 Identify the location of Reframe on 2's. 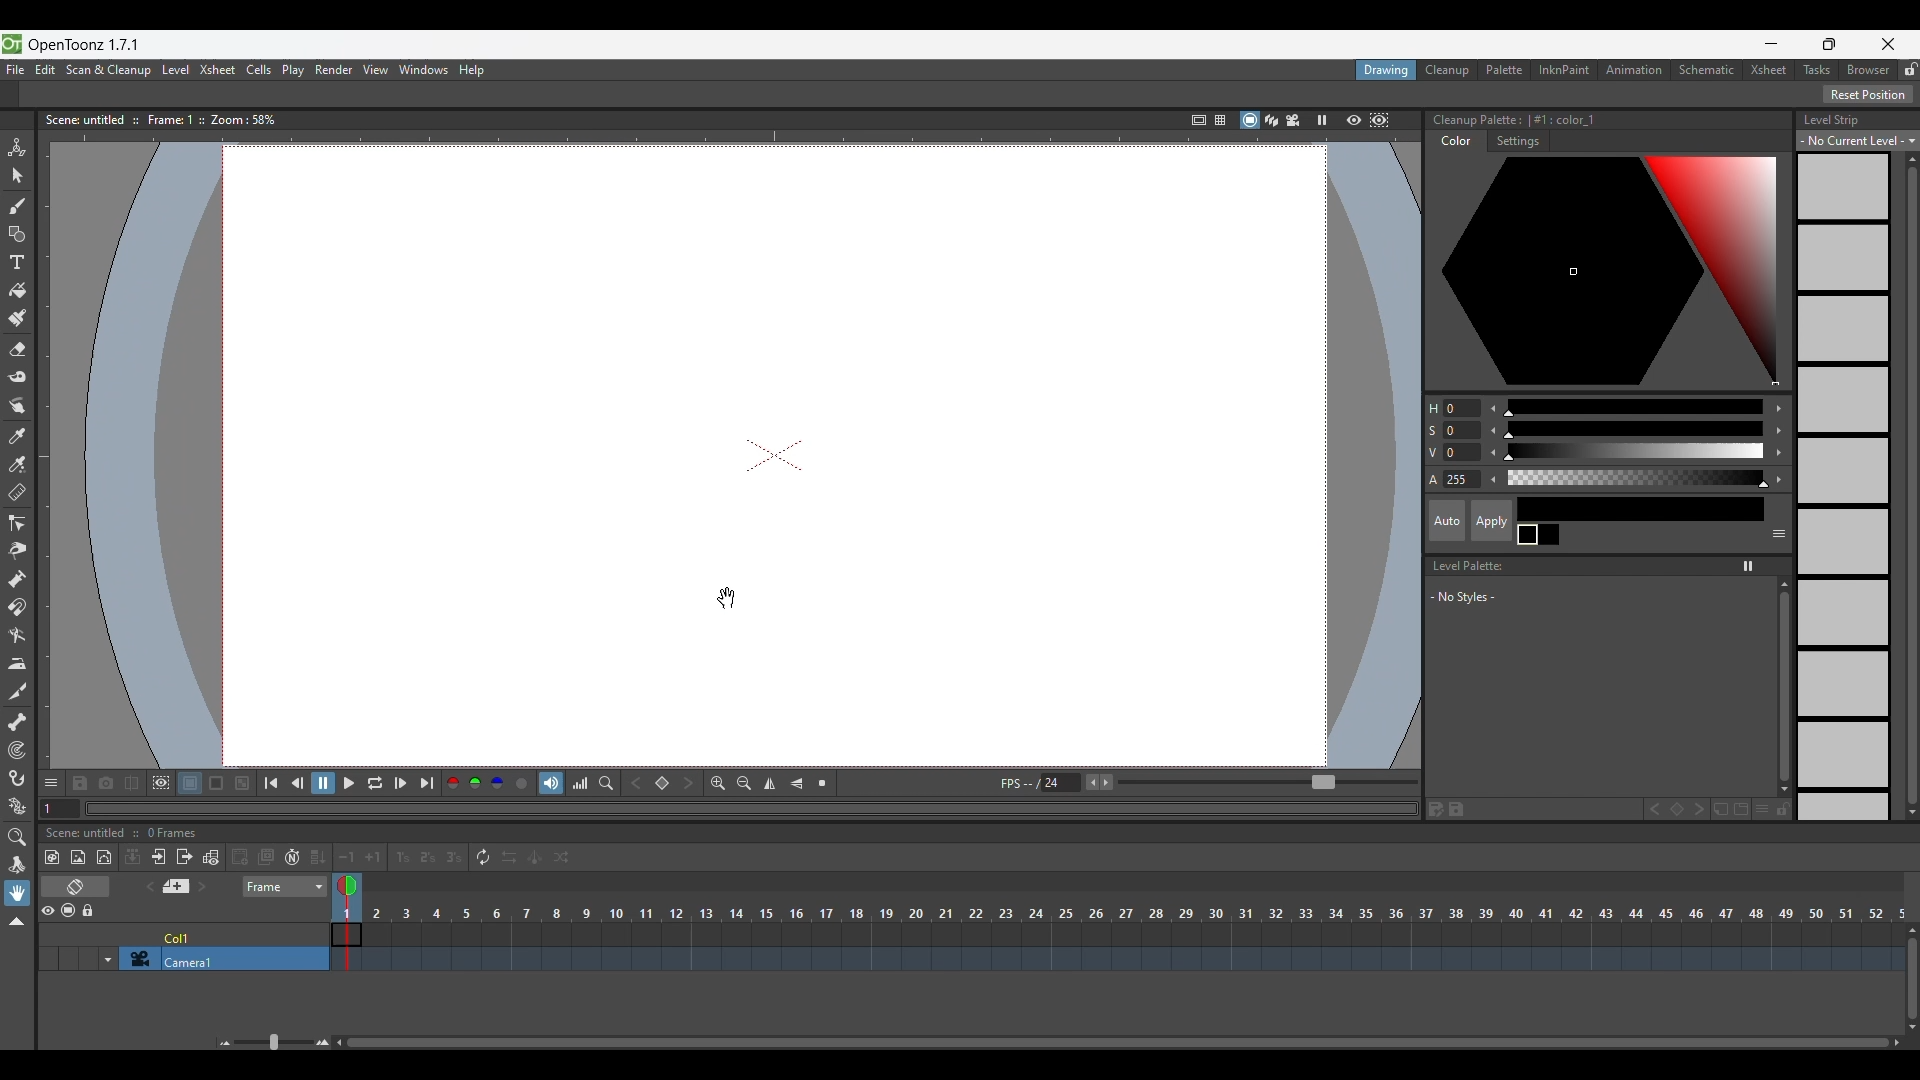
(428, 857).